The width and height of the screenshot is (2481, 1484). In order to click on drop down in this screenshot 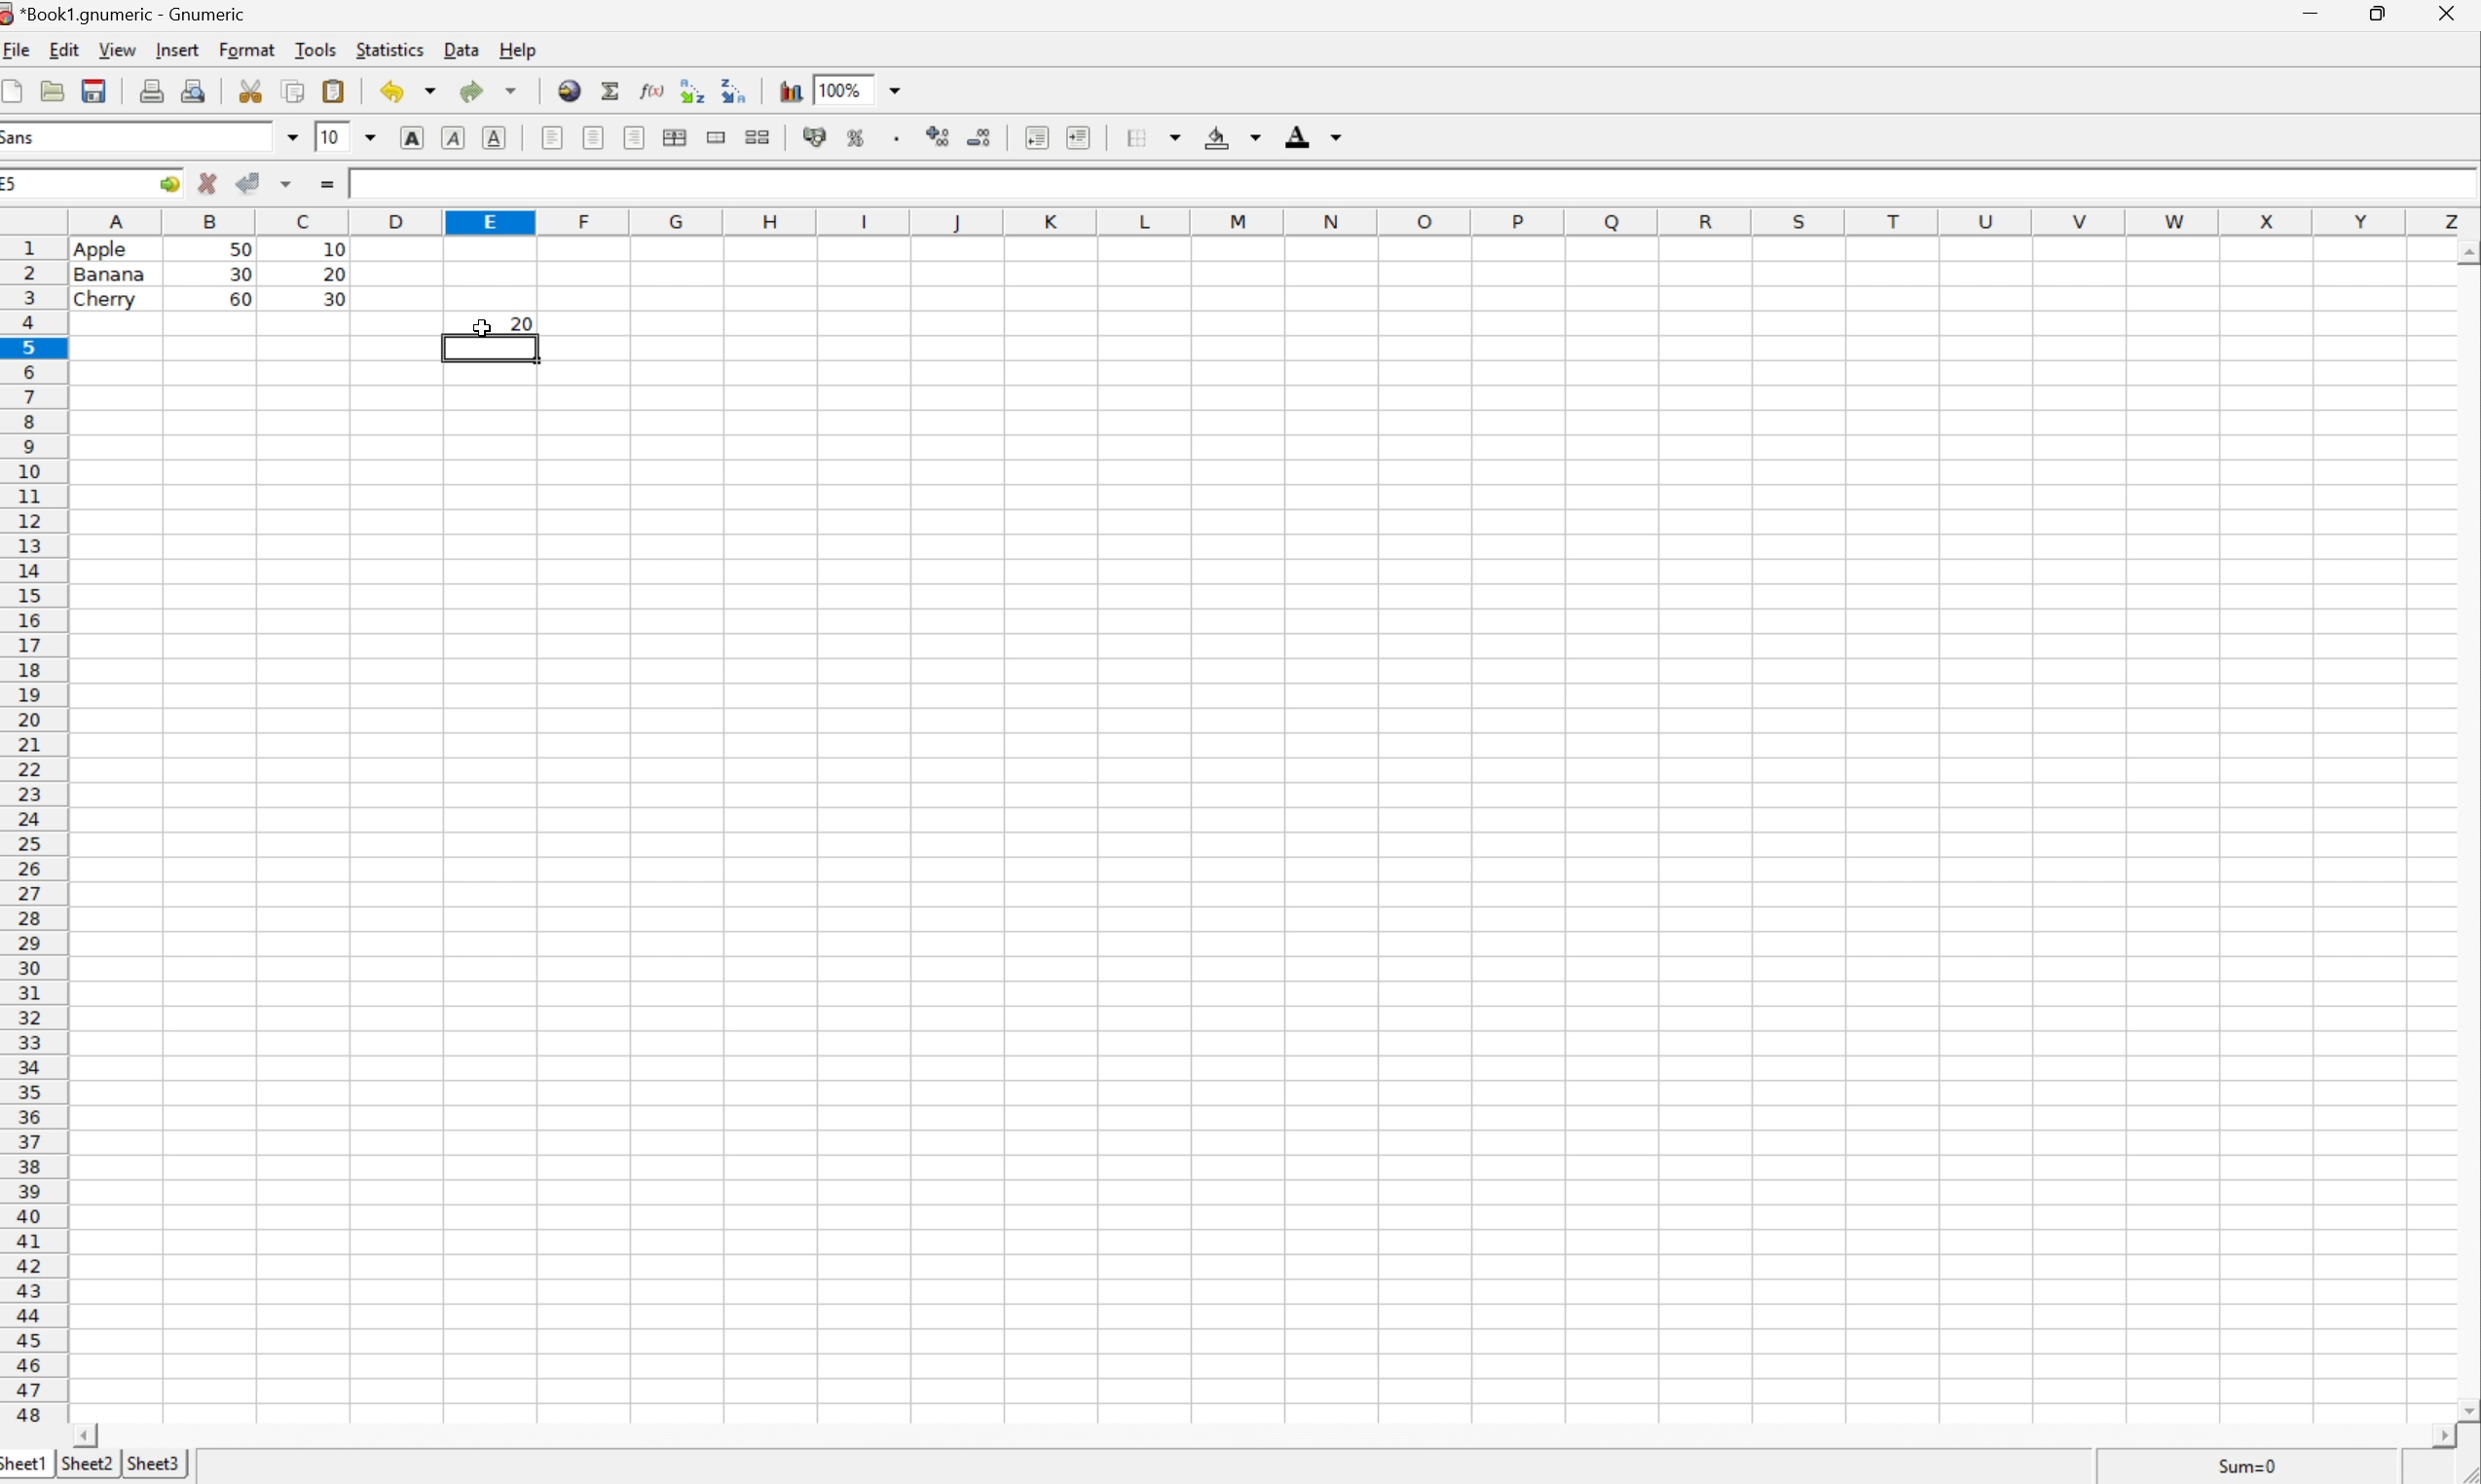, I will do `click(292, 135)`.